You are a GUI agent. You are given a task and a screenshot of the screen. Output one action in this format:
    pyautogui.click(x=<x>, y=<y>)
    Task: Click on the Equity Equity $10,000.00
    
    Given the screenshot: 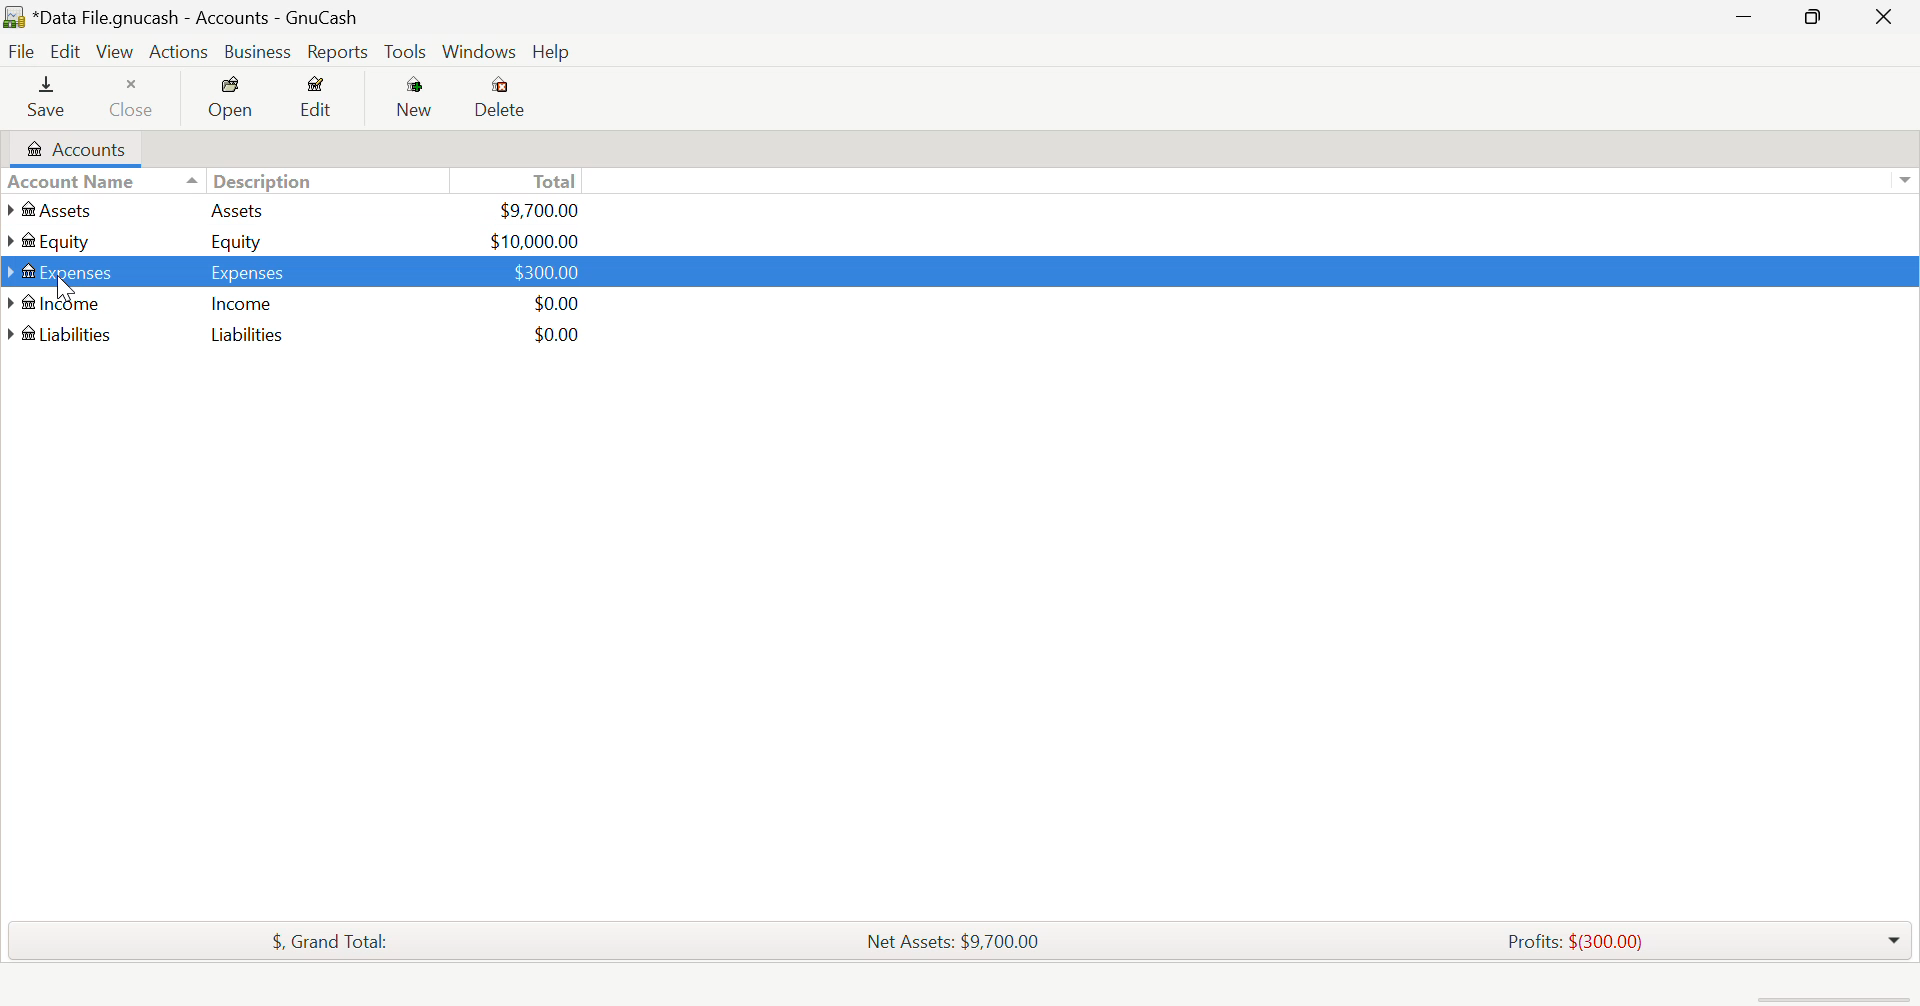 What is the action you would take?
    pyautogui.click(x=294, y=239)
    